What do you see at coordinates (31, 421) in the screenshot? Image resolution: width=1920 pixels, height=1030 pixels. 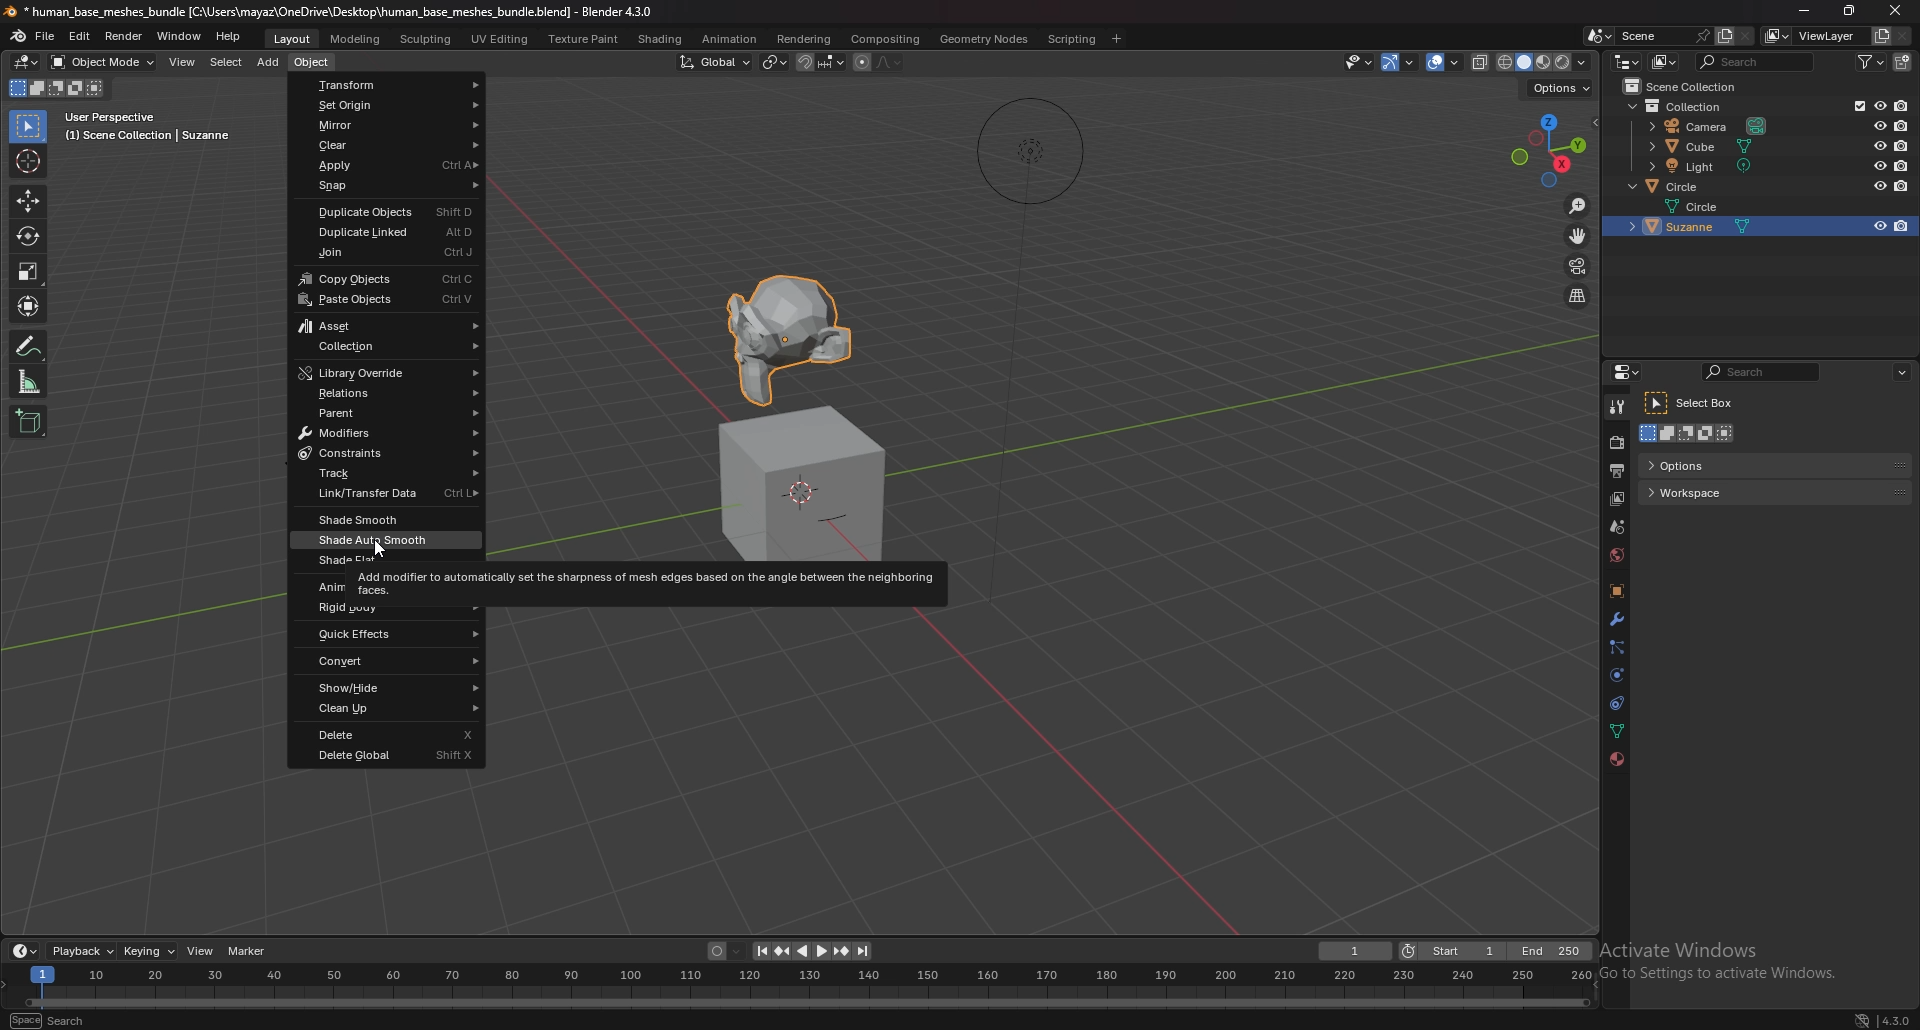 I see `add cube` at bounding box center [31, 421].